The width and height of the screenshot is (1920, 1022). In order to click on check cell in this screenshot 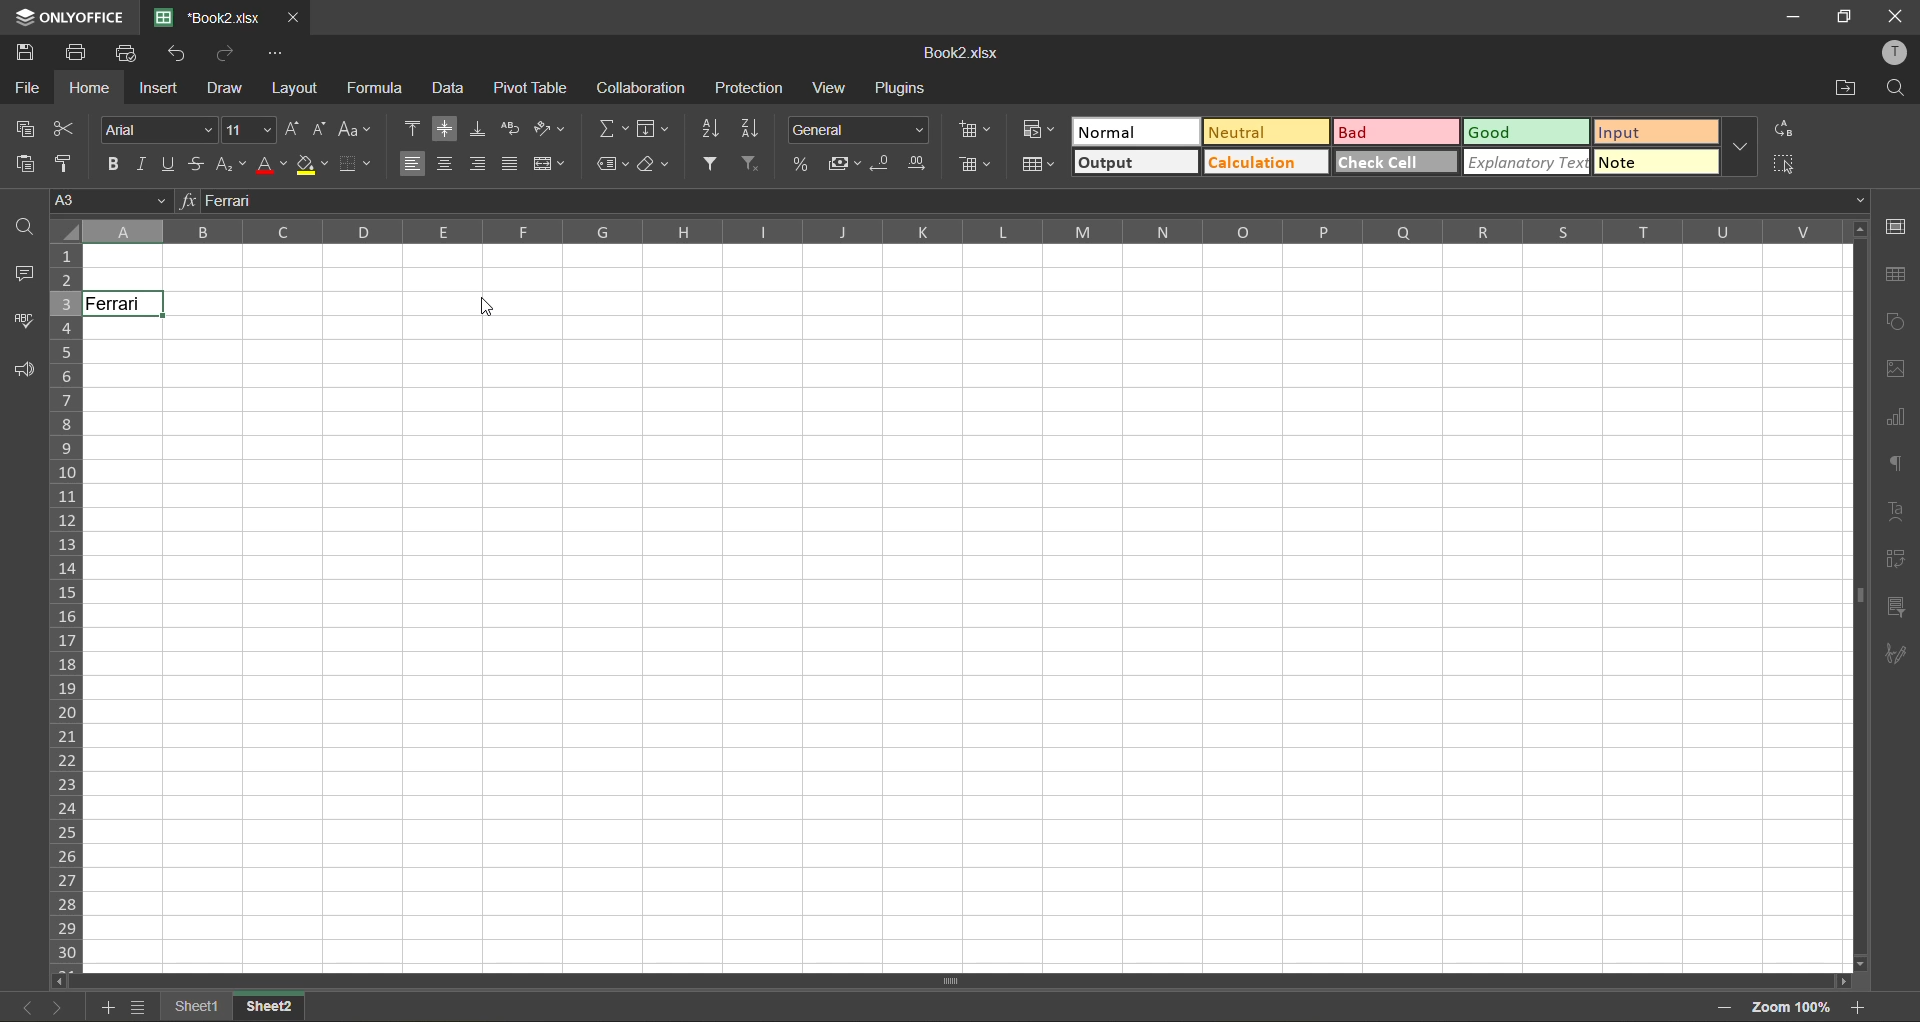, I will do `click(1397, 164)`.